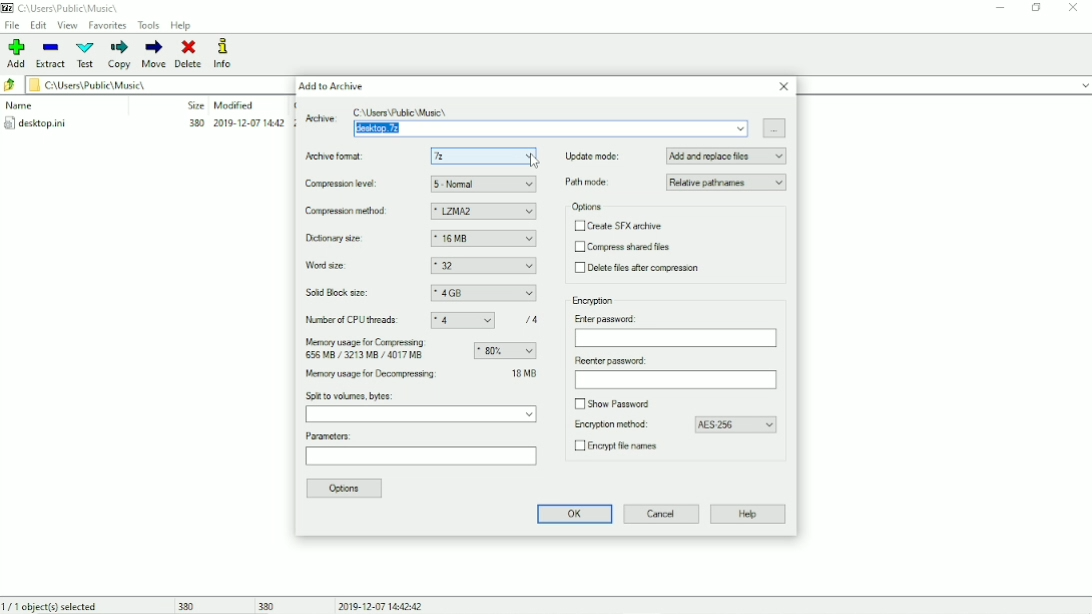  Describe the element at coordinates (154, 54) in the screenshot. I see `Move` at that location.